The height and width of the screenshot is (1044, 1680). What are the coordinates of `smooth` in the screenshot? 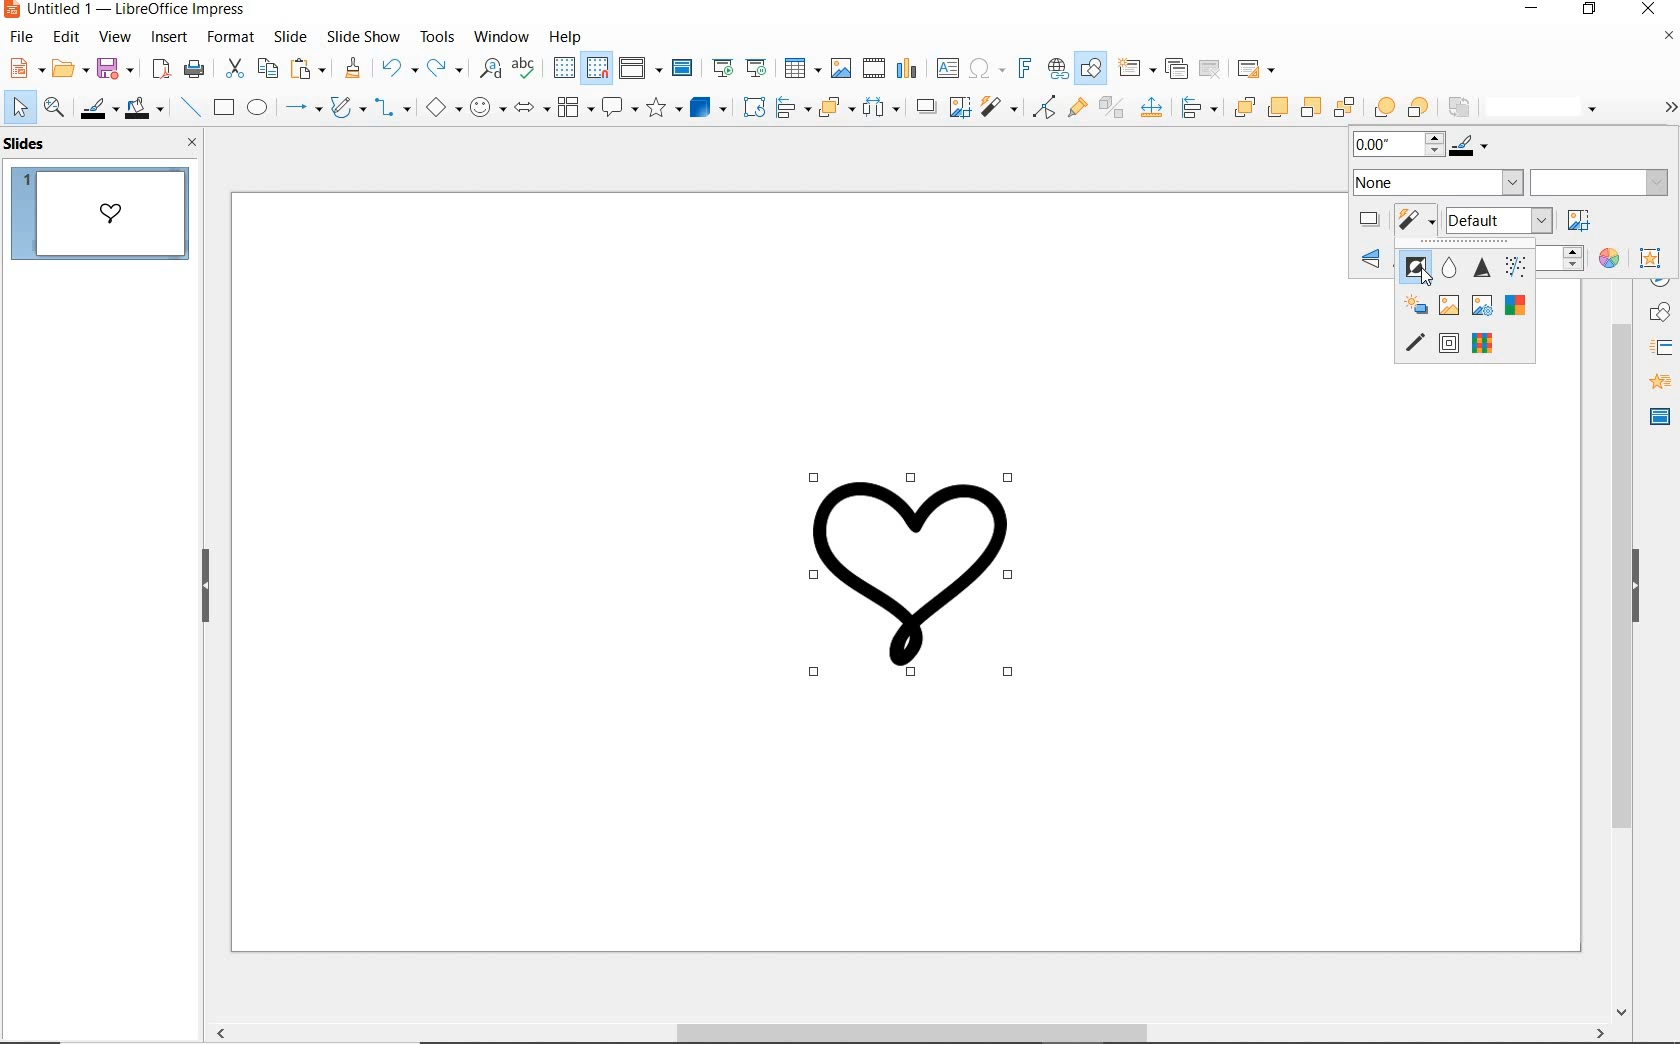 It's located at (1449, 267).